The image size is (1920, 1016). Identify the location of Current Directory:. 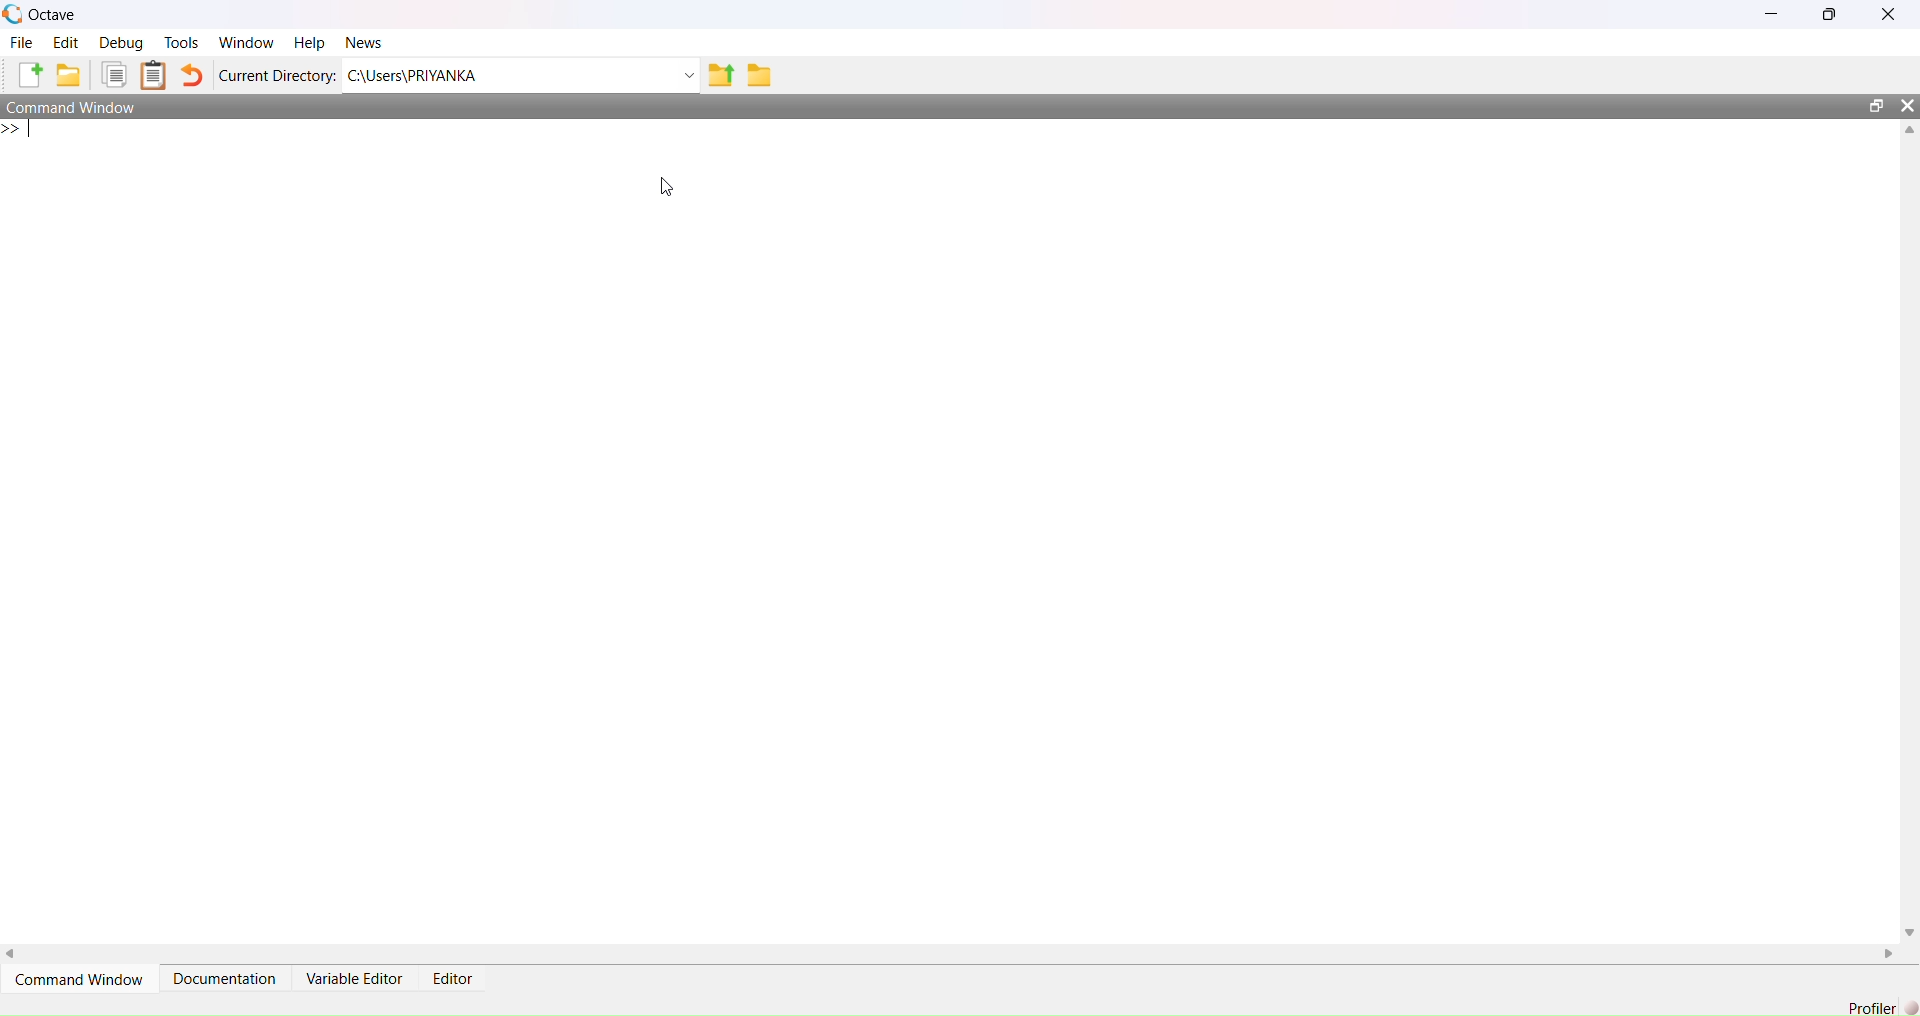
(280, 75).